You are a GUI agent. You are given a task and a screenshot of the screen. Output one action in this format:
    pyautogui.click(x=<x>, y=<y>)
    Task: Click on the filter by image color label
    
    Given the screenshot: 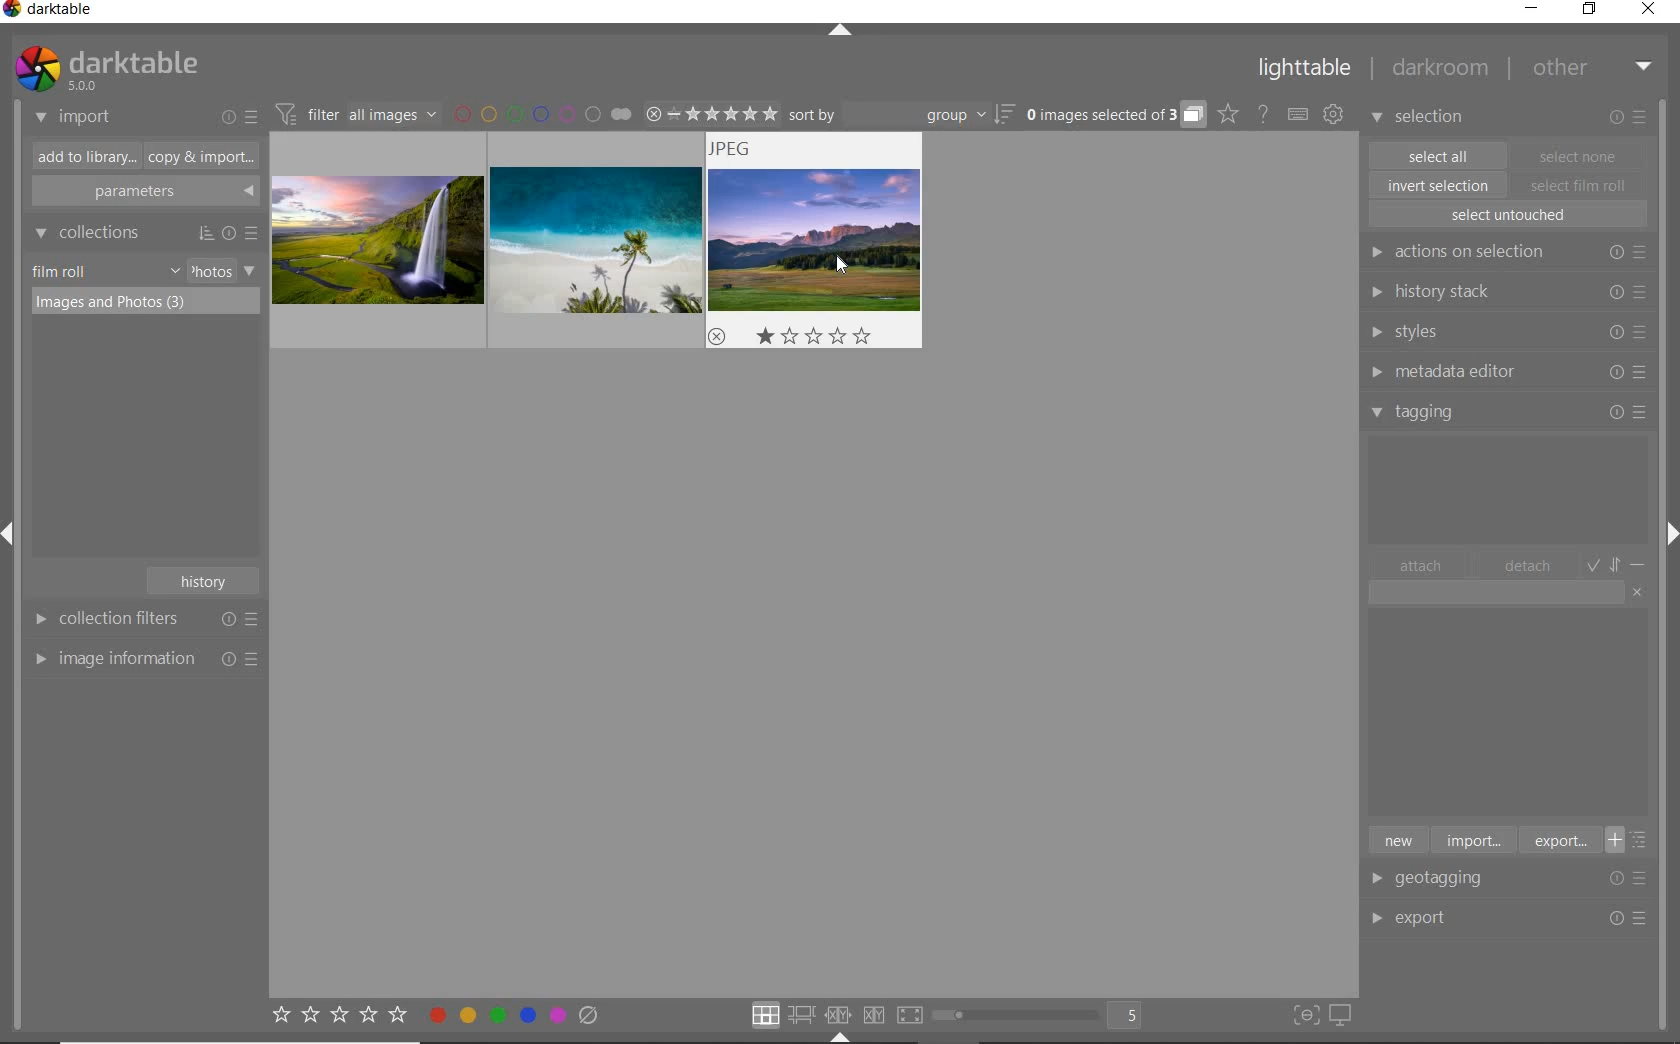 What is the action you would take?
    pyautogui.click(x=542, y=113)
    